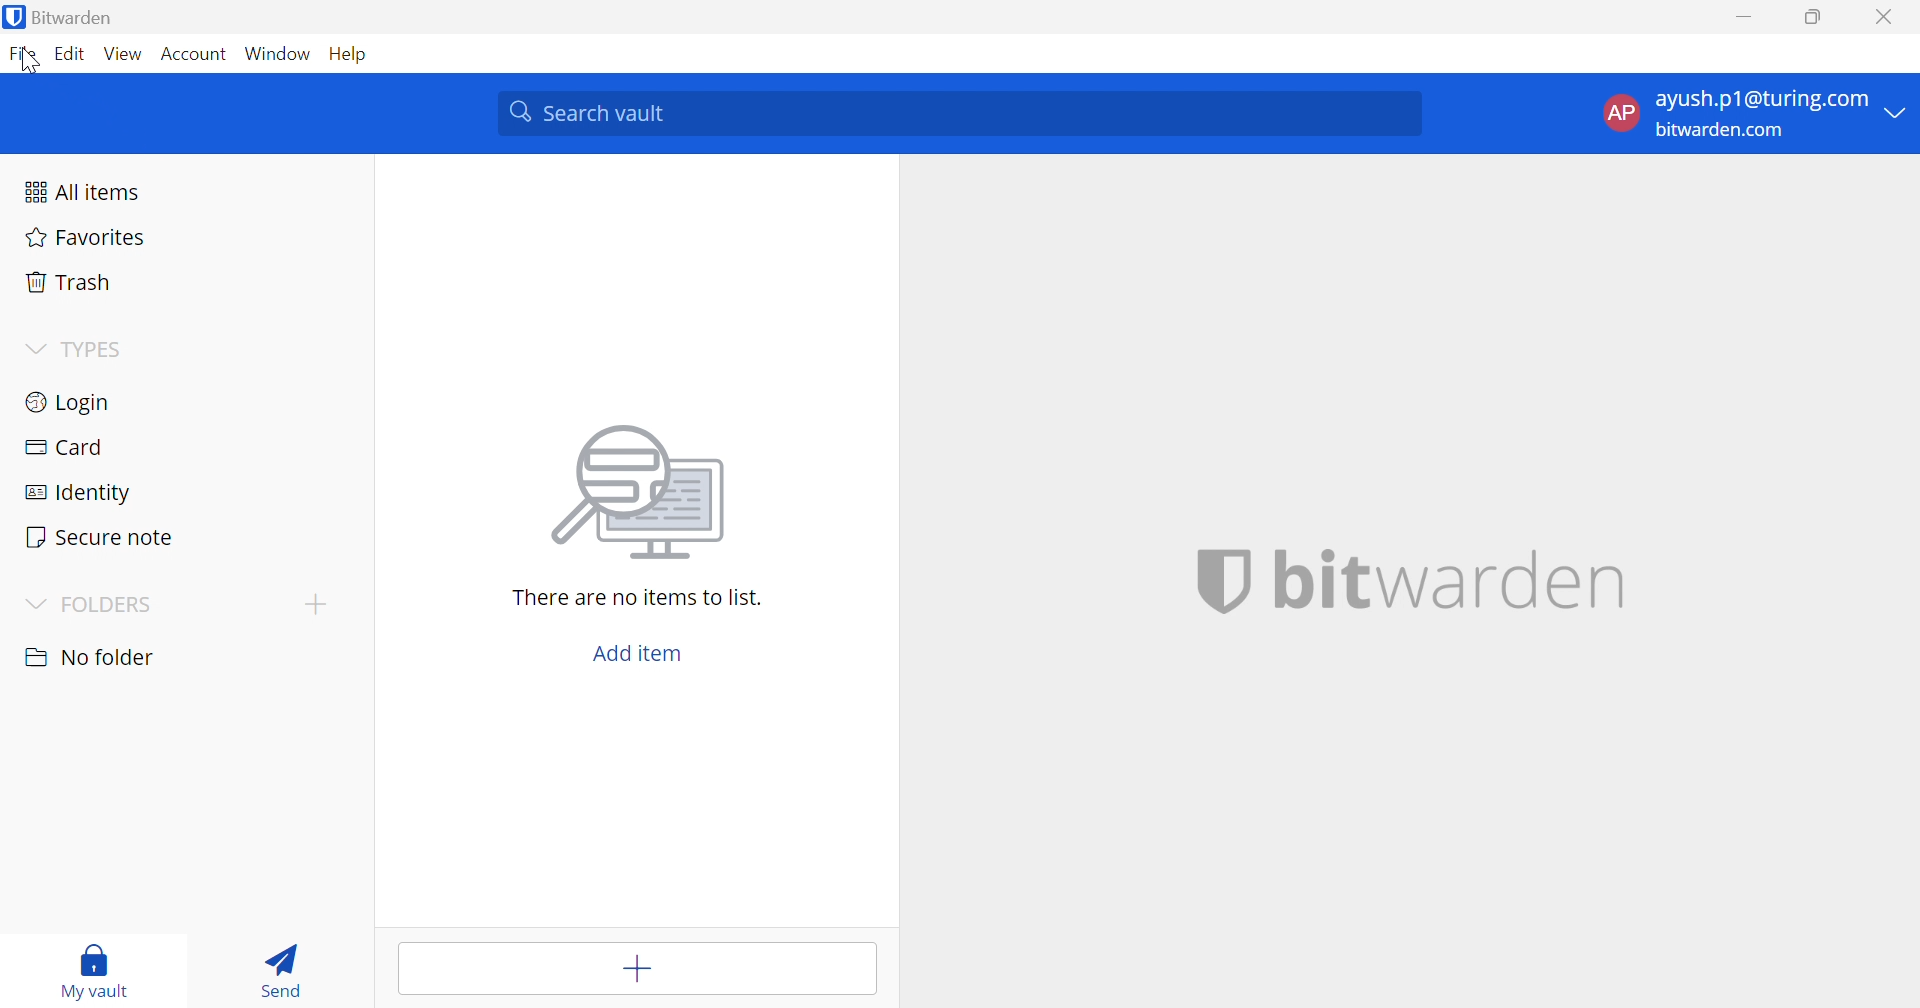 The image size is (1920, 1008). I want to click on Identity, so click(79, 491).